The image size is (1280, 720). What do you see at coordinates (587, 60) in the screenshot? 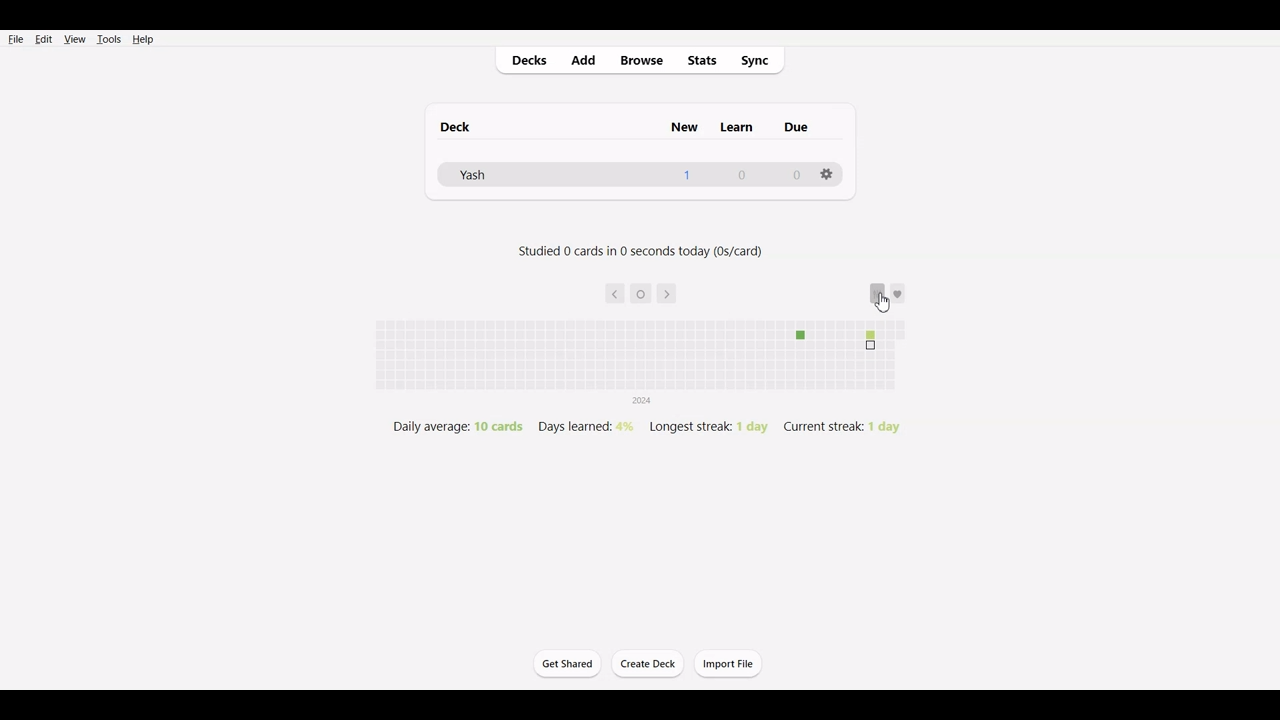
I see `Add` at bounding box center [587, 60].